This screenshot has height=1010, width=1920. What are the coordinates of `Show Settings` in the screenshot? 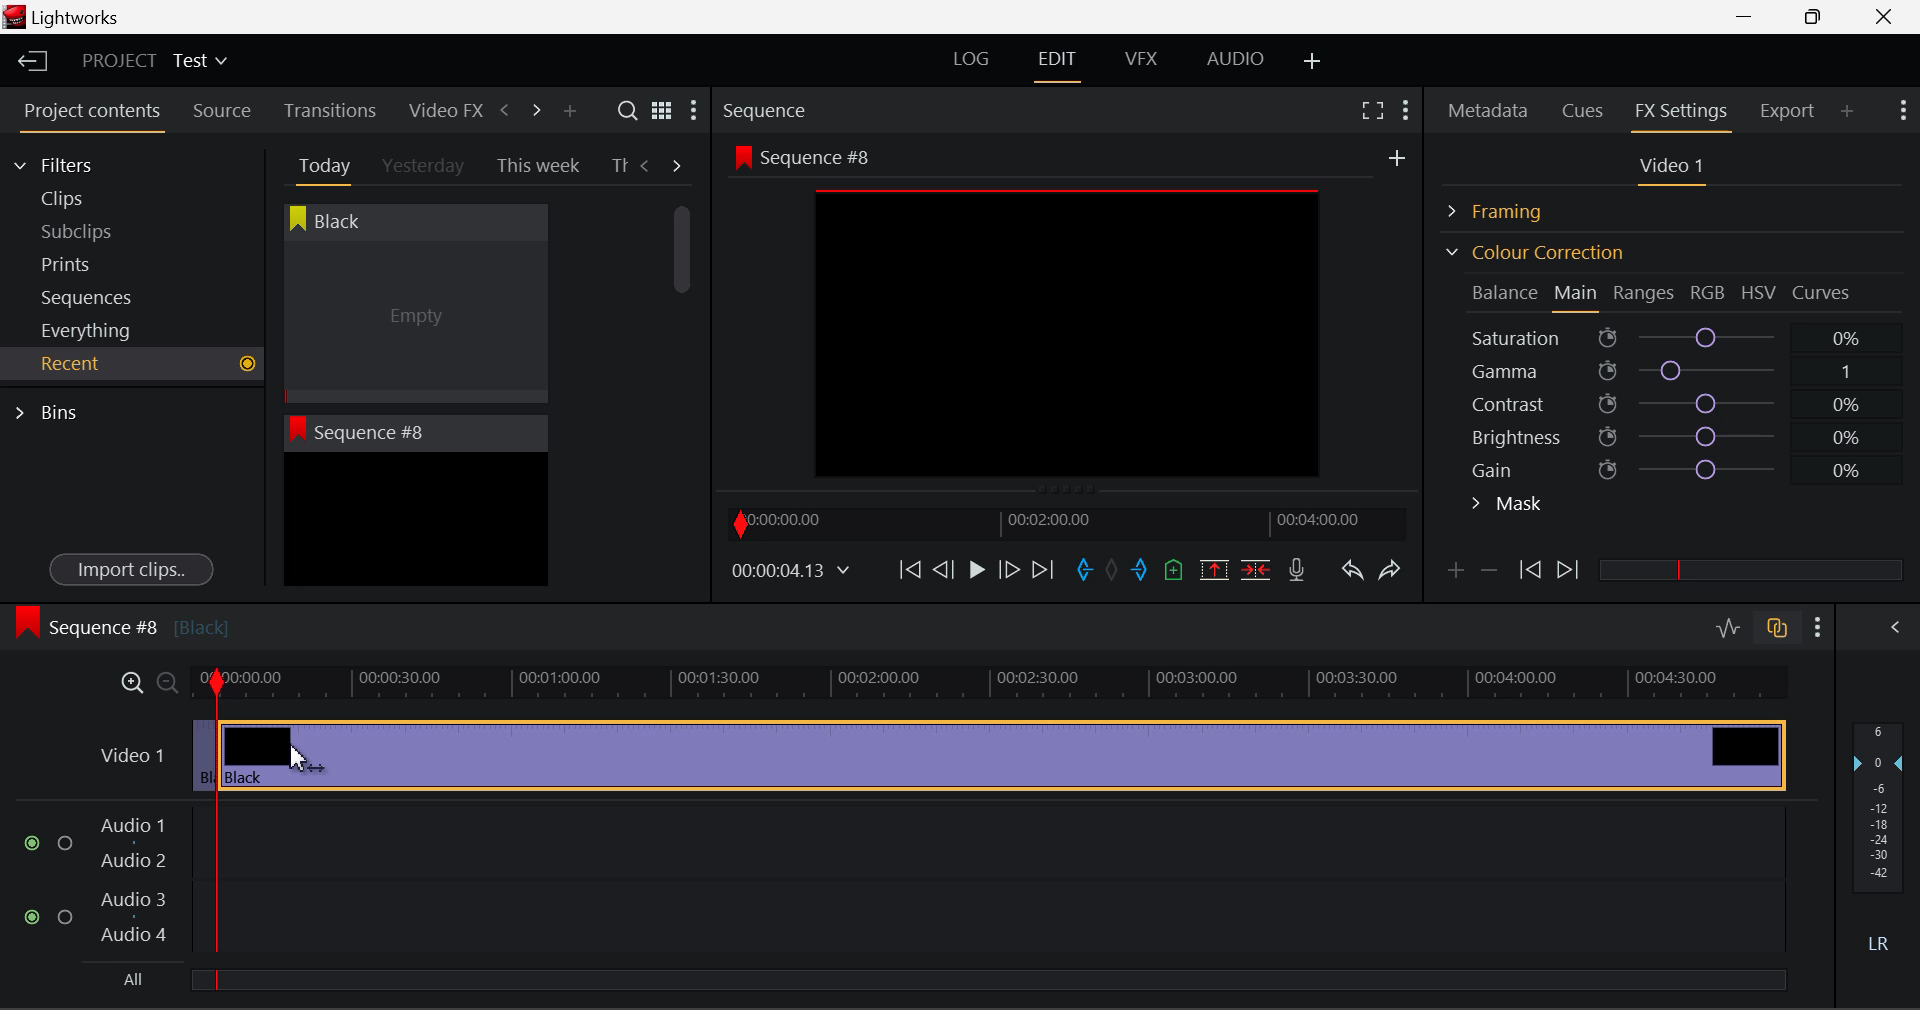 It's located at (1404, 107).